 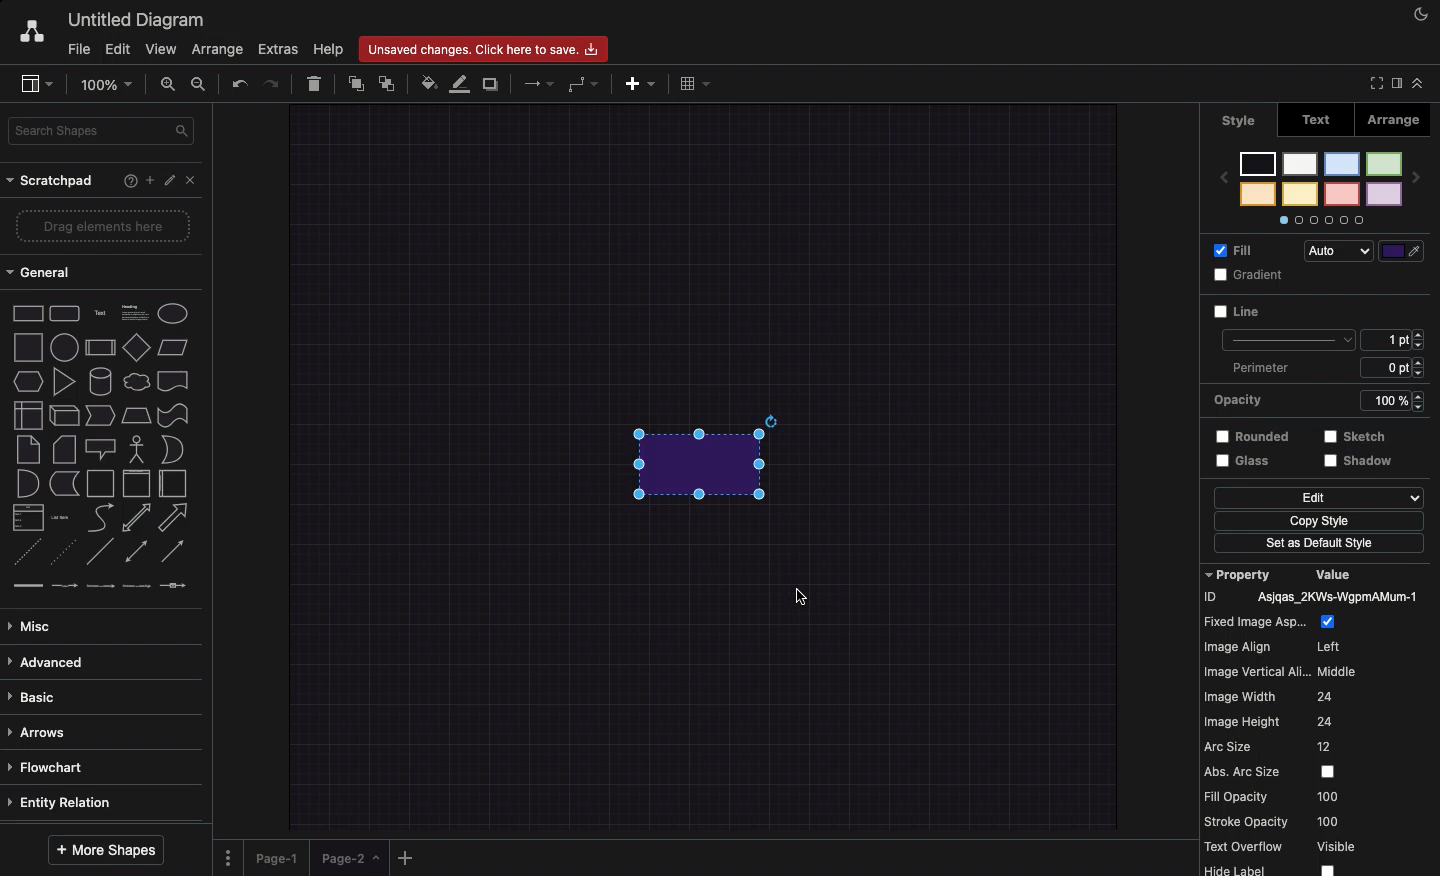 What do you see at coordinates (26, 414) in the screenshot?
I see `internal storage` at bounding box center [26, 414].